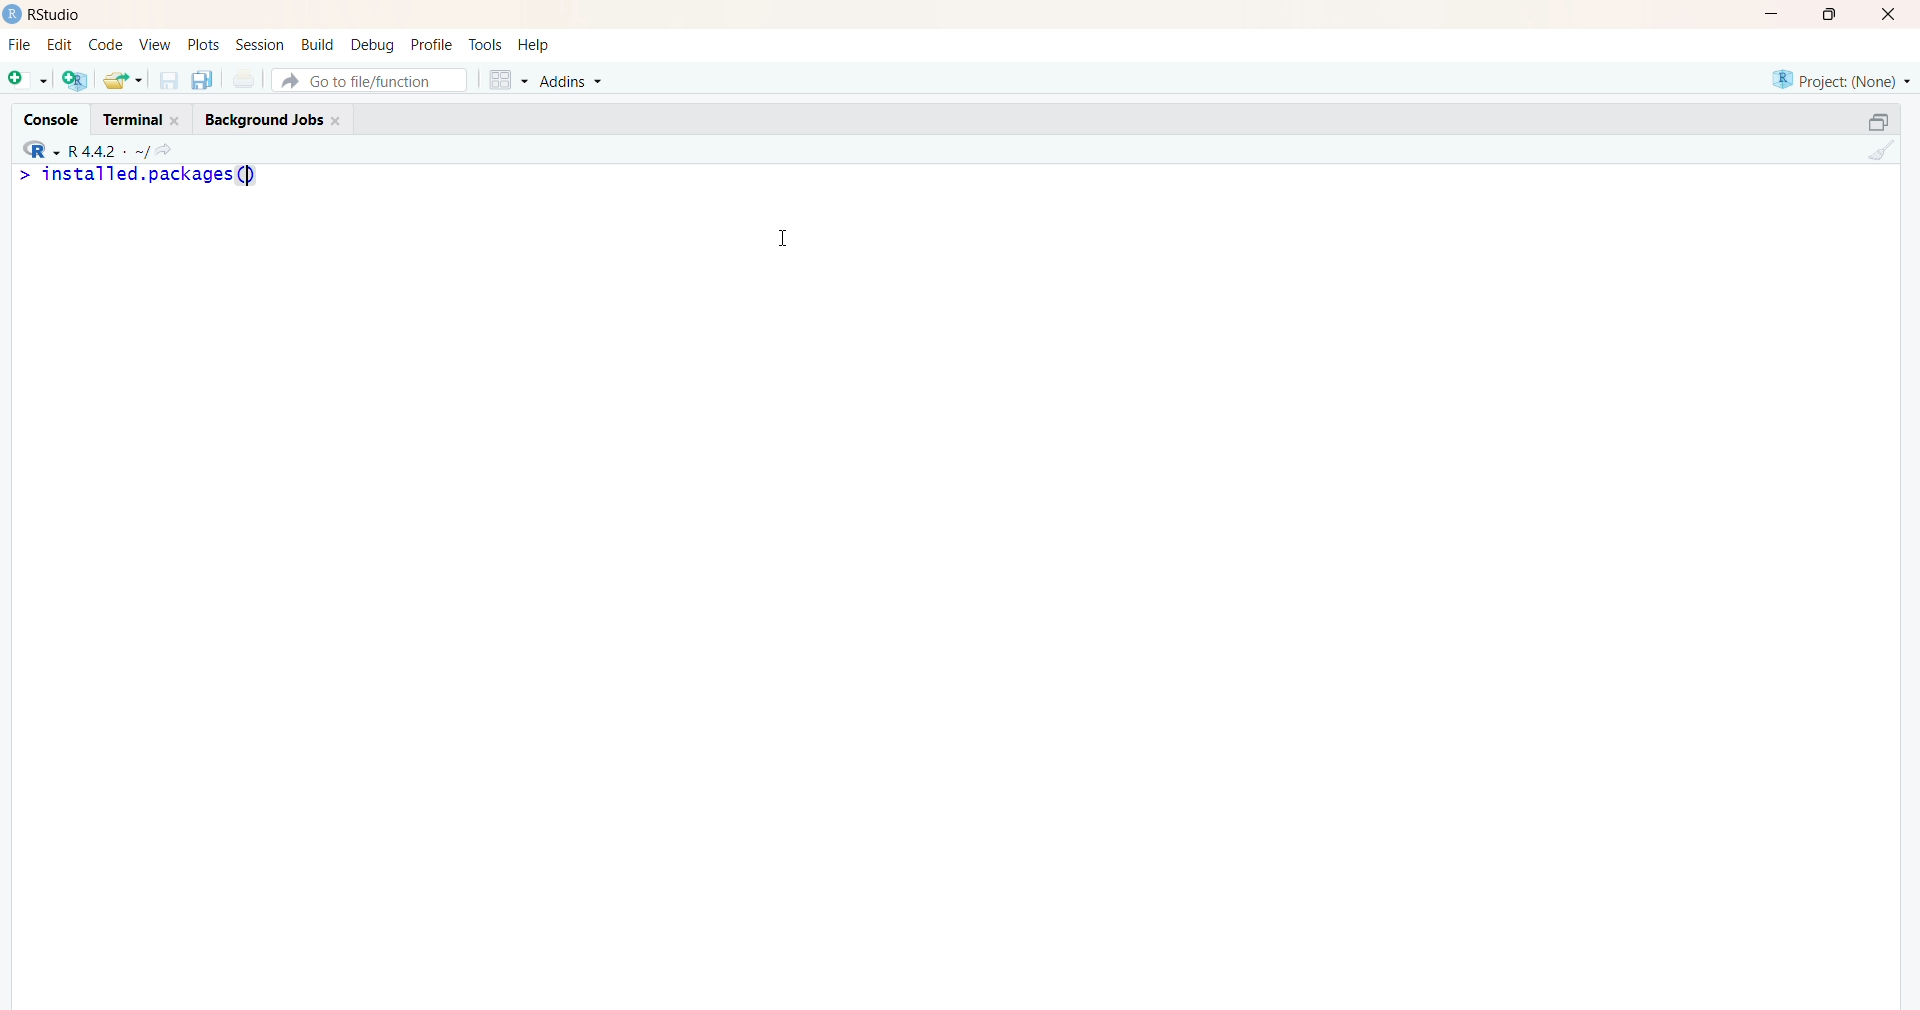 Image resolution: width=1920 pixels, height=1010 pixels. What do you see at coordinates (273, 119) in the screenshot?
I see `background jobs` at bounding box center [273, 119].